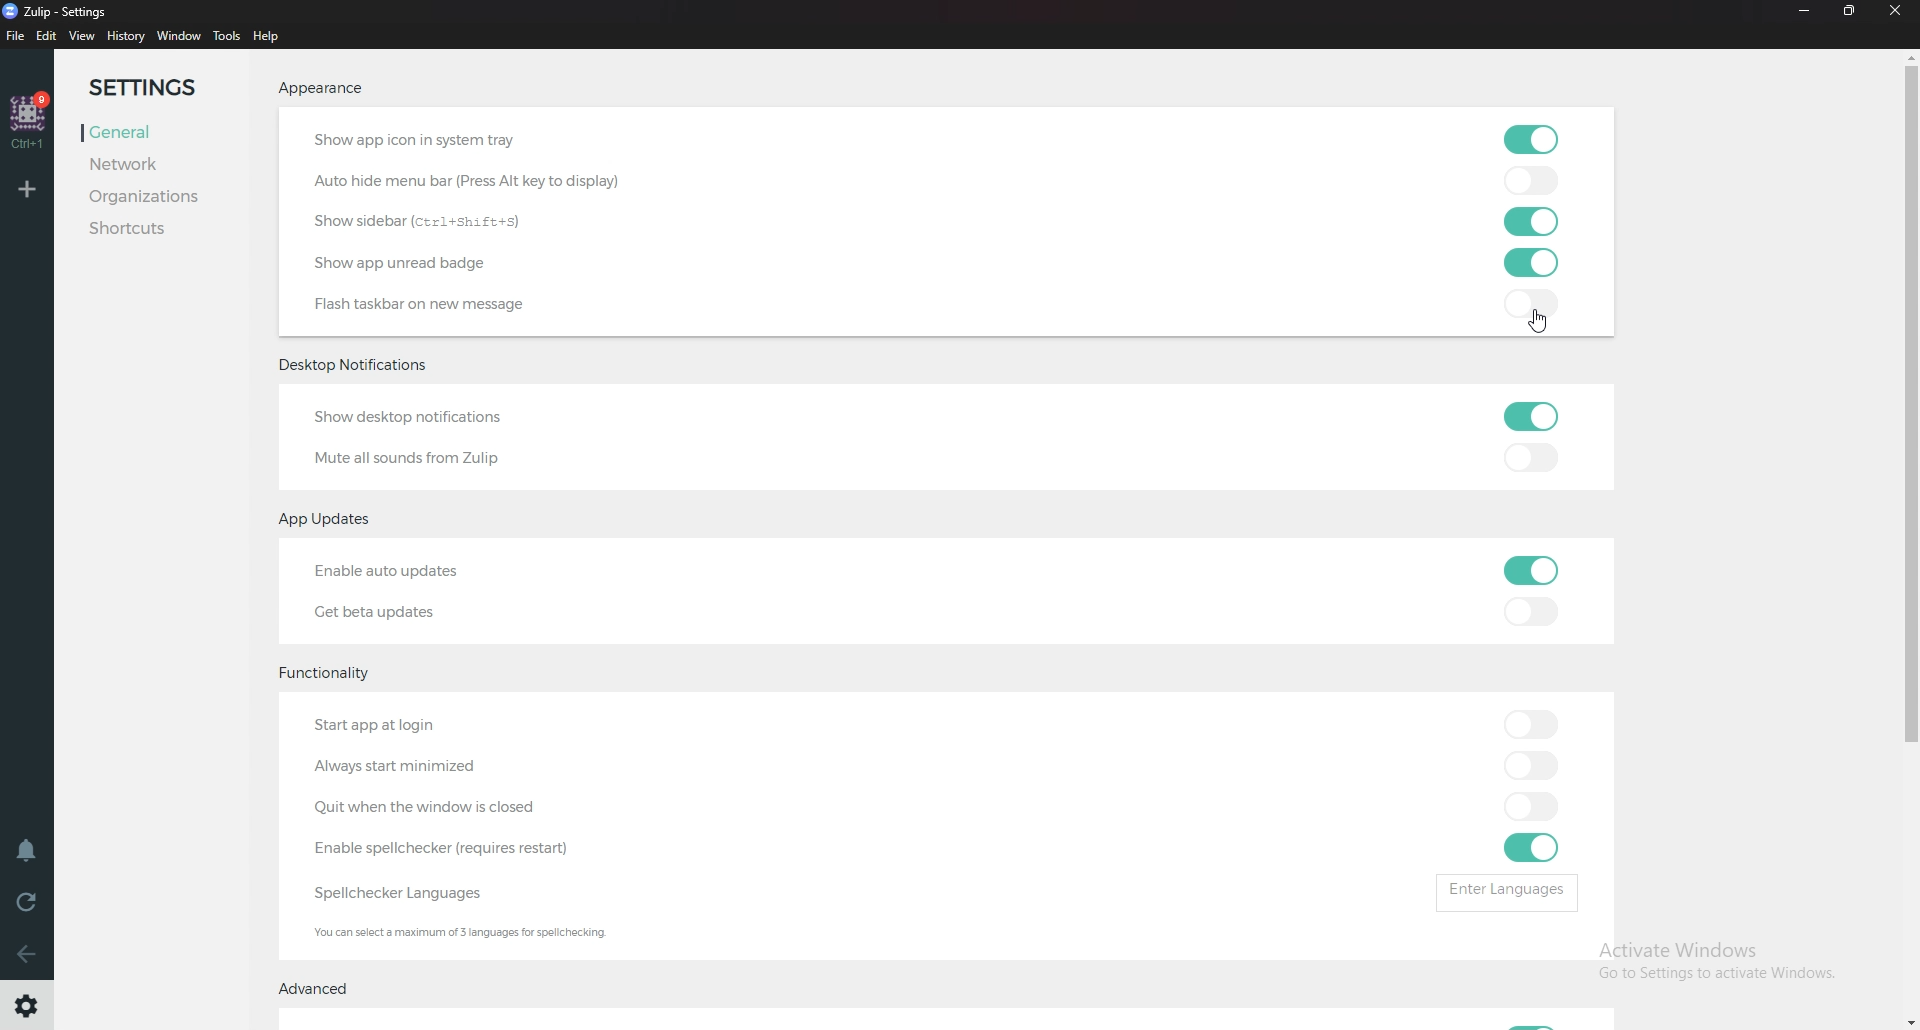 The width and height of the screenshot is (1920, 1030). What do you see at coordinates (1532, 847) in the screenshot?
I see `toggle` at bounding box center [1532, 847].